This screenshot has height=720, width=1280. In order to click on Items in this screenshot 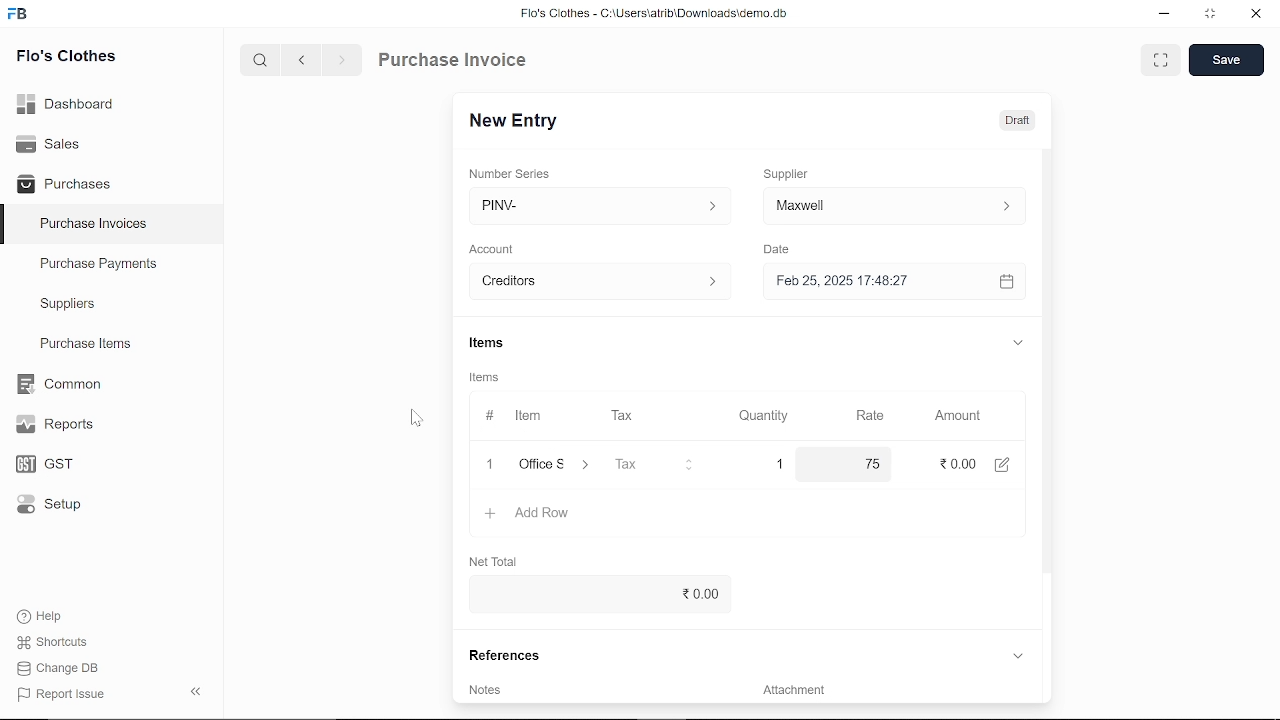, I will do `click(490, 379)`.